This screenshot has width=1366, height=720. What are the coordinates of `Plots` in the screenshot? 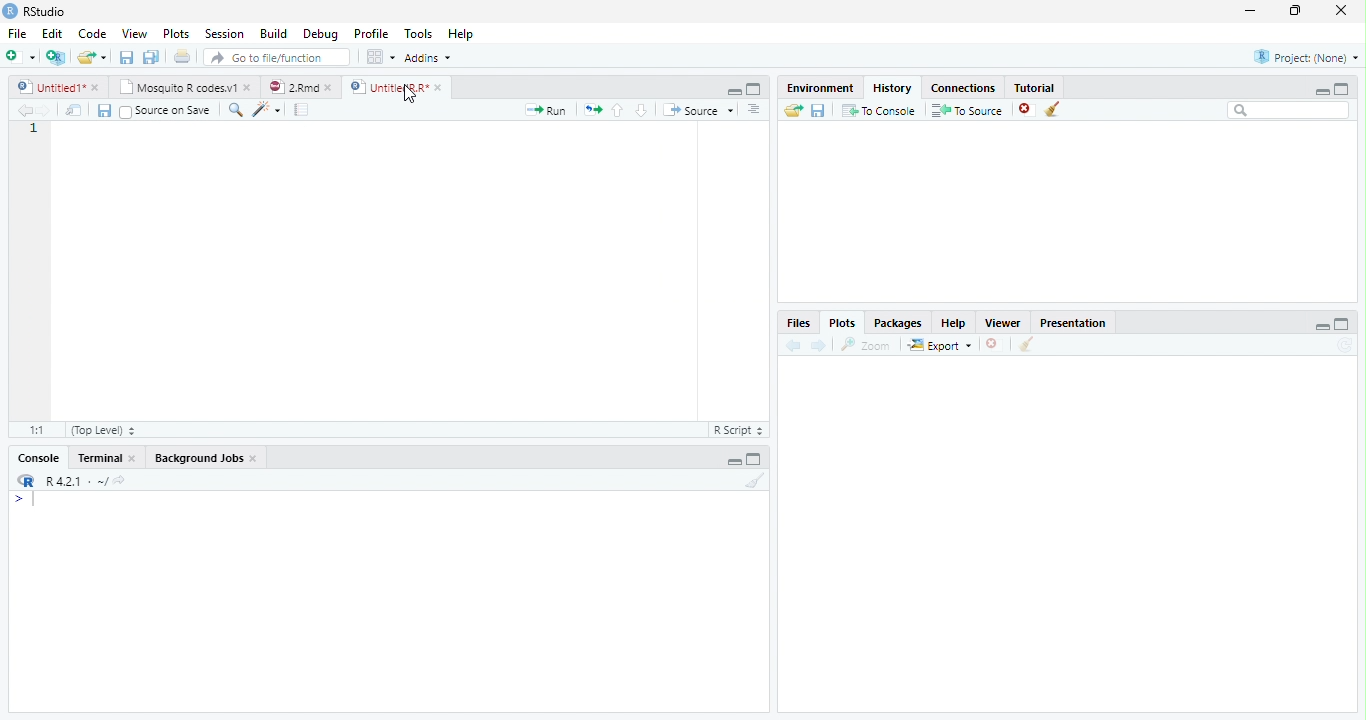 It's located at (174, 33).